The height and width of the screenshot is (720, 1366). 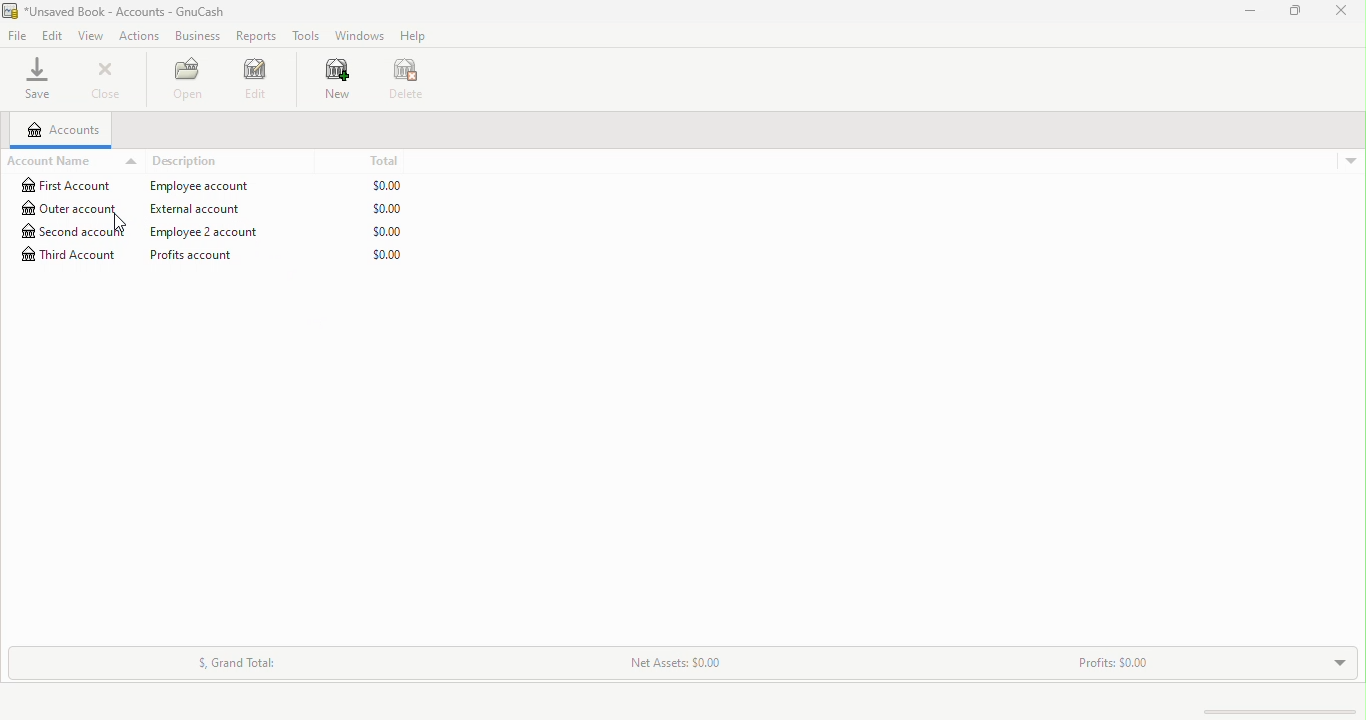 I want to click on Delete, so click(x=414, y=84).